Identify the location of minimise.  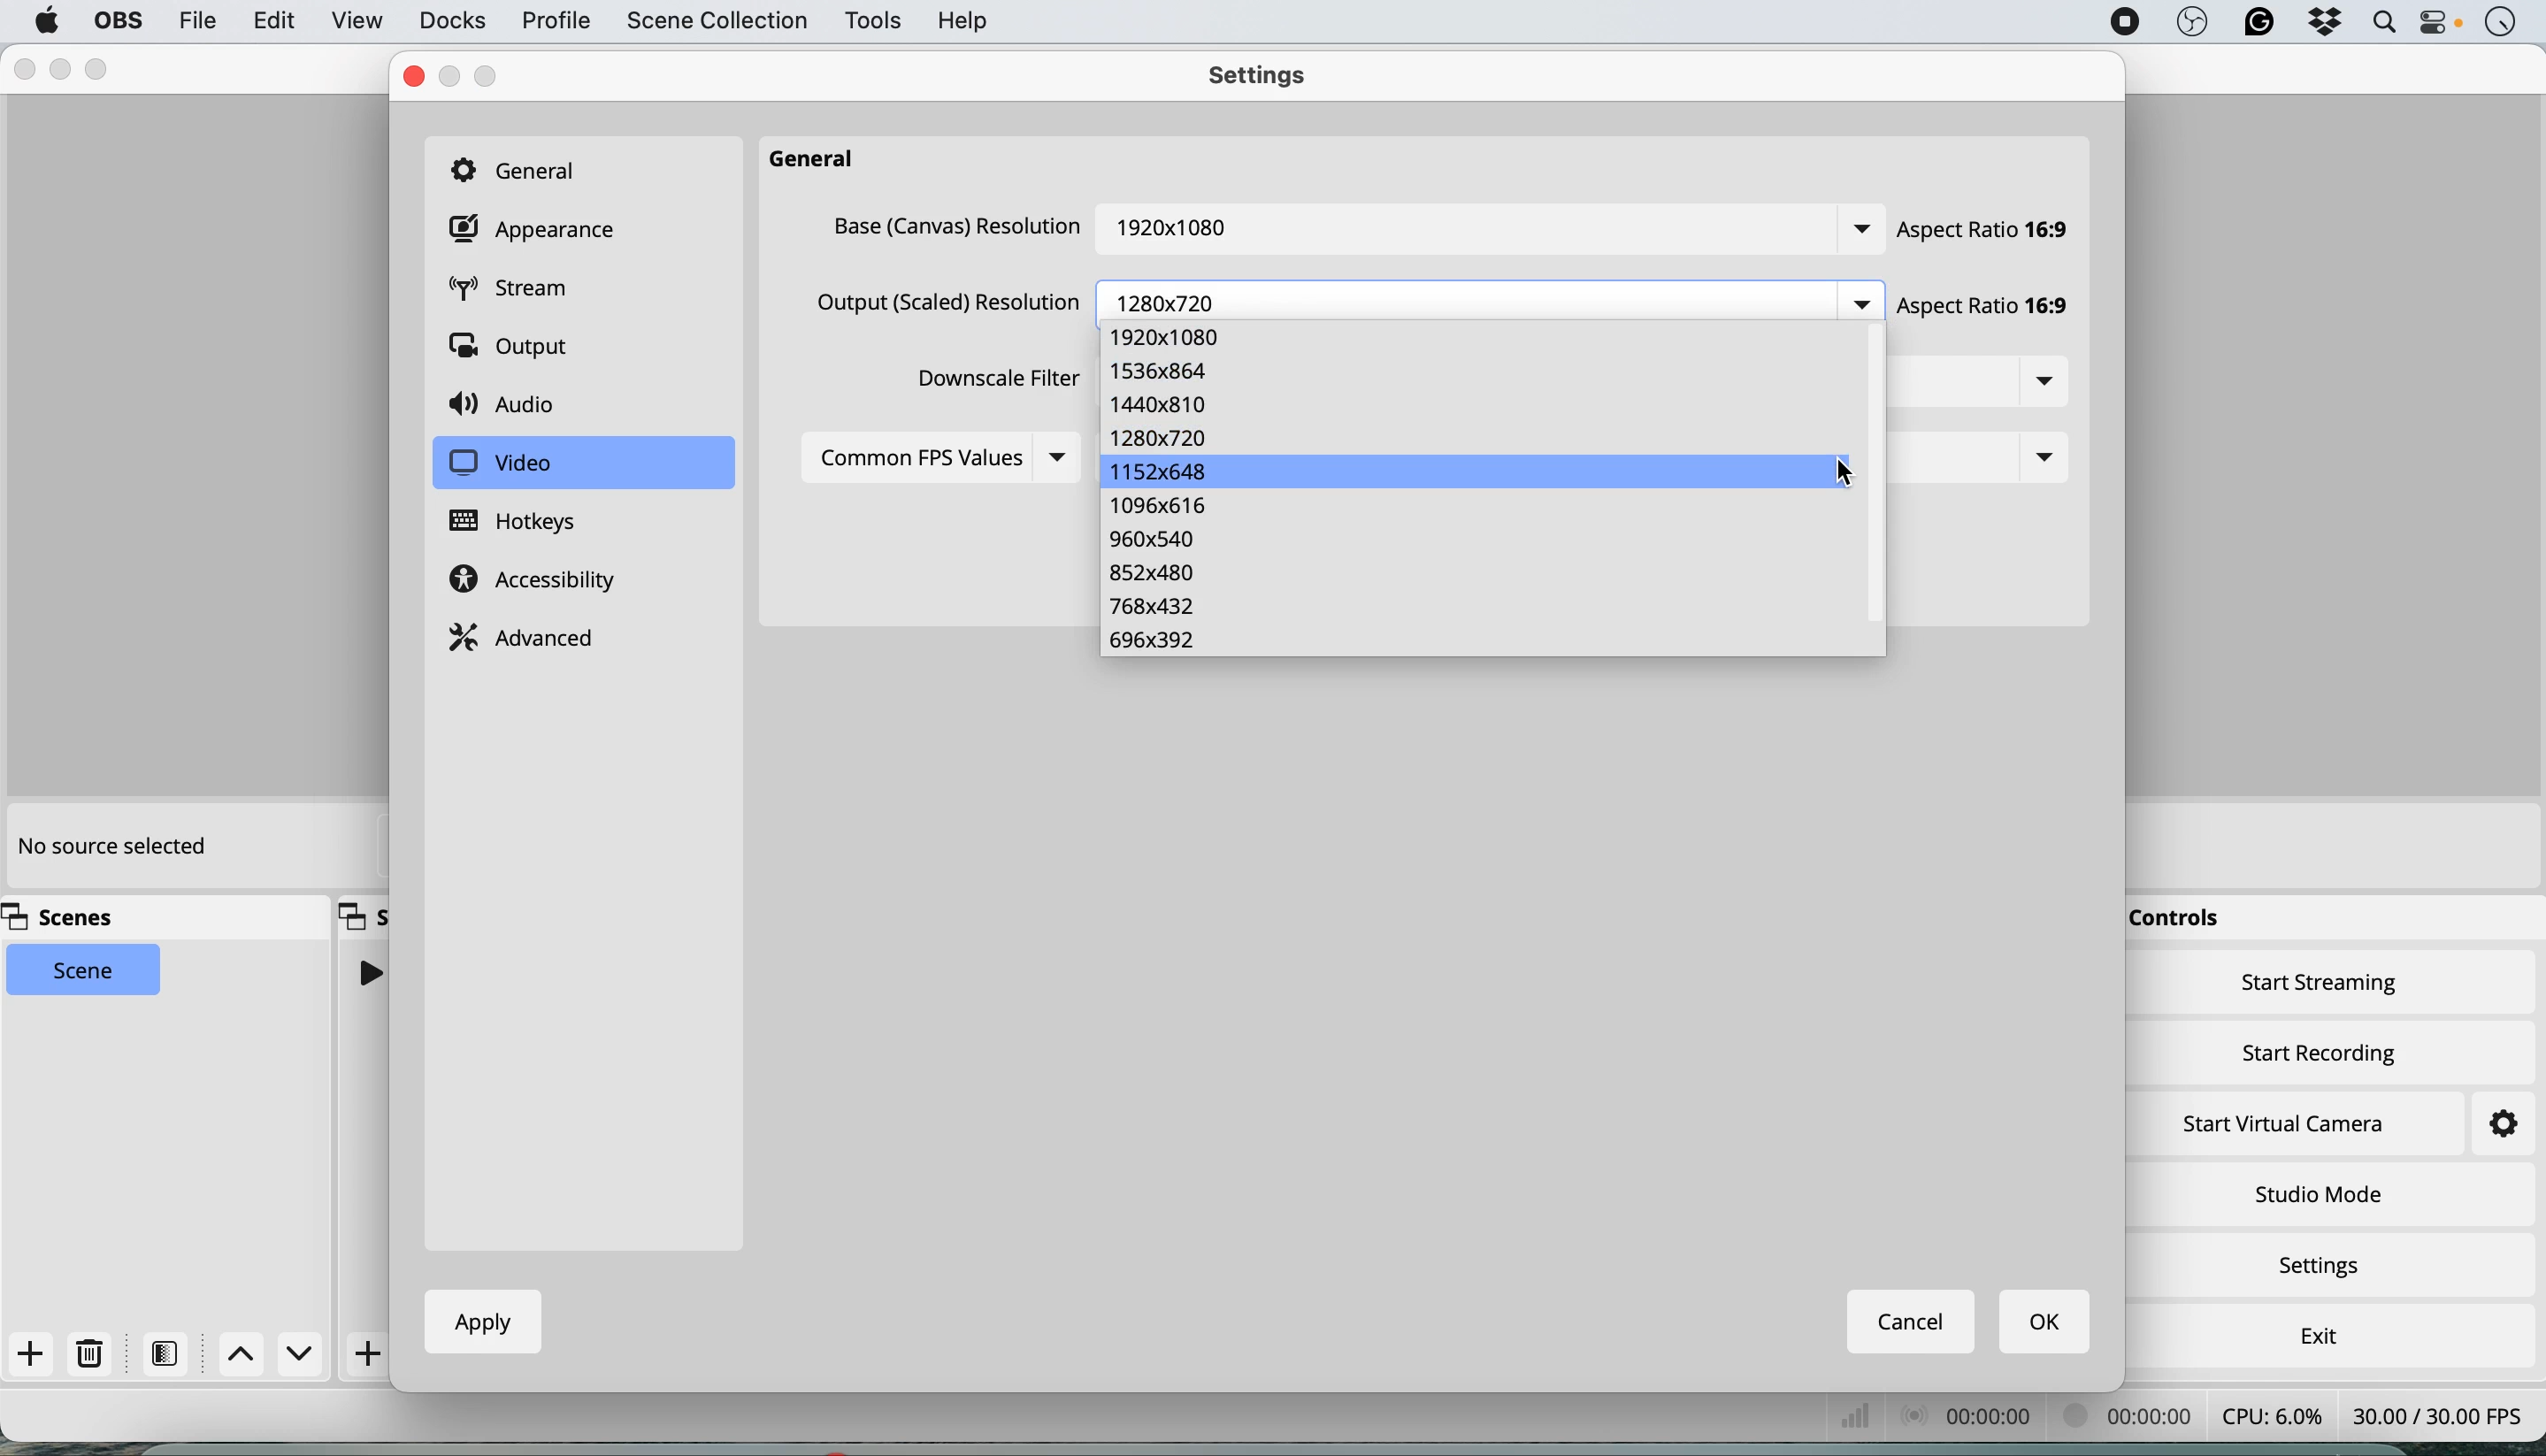
(66, 70).